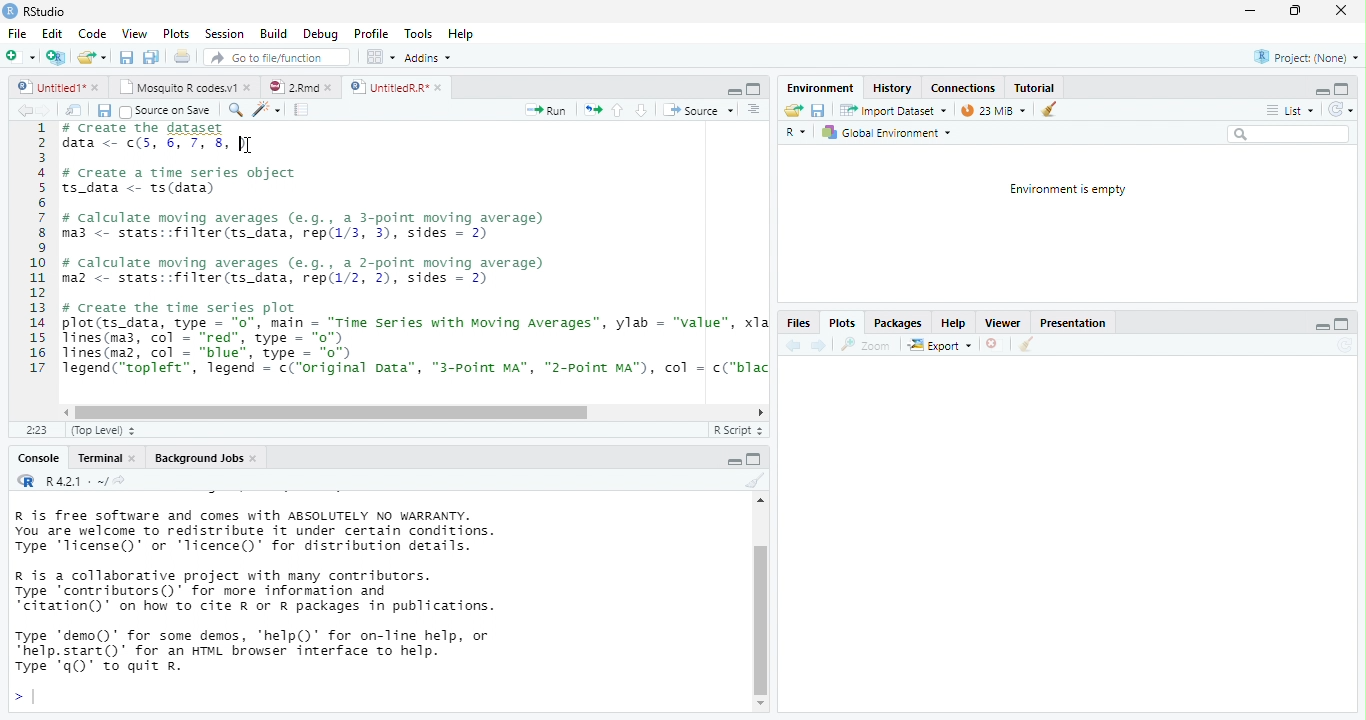 This screenshot has height=720, width=1366. Describe the element at coordinates (92, 58) in the screenshot. I see `open an existing file` at that location.